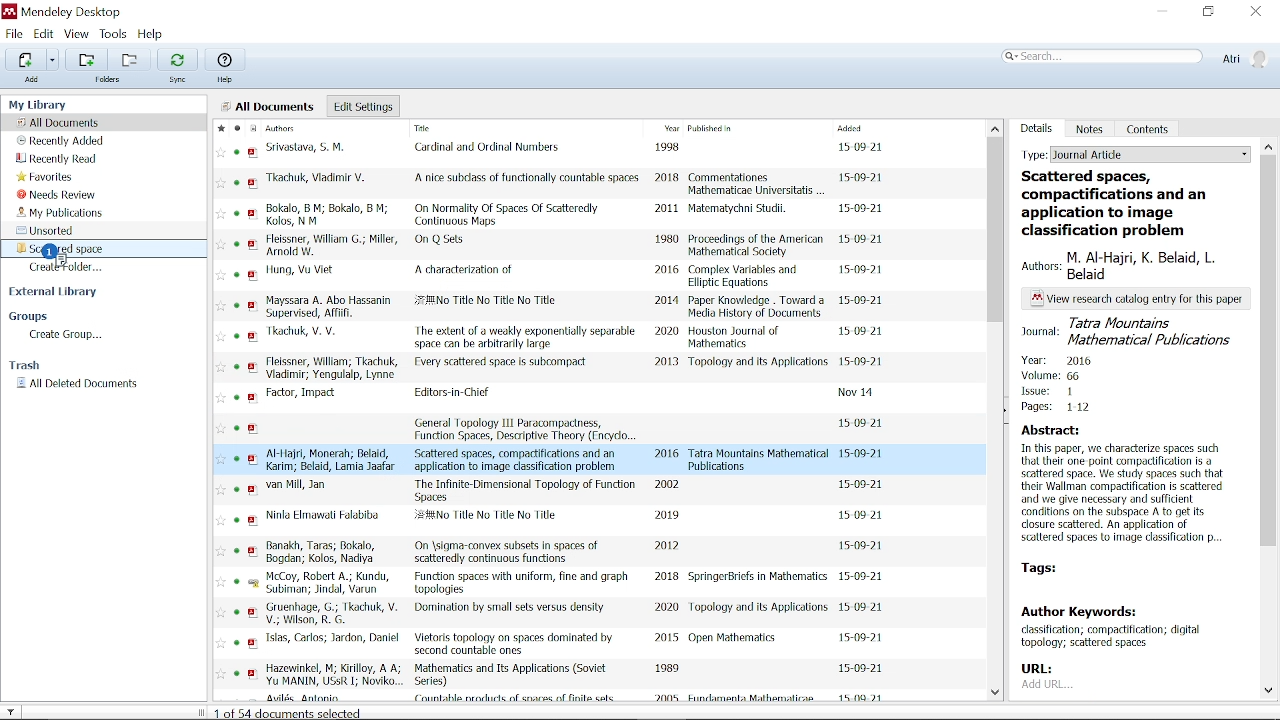 The width and height of the screenshot is (1280, 720). What do you see at coordinates (864, 330) in the screenshot?
I see `date` at bounding box center [864, 330].